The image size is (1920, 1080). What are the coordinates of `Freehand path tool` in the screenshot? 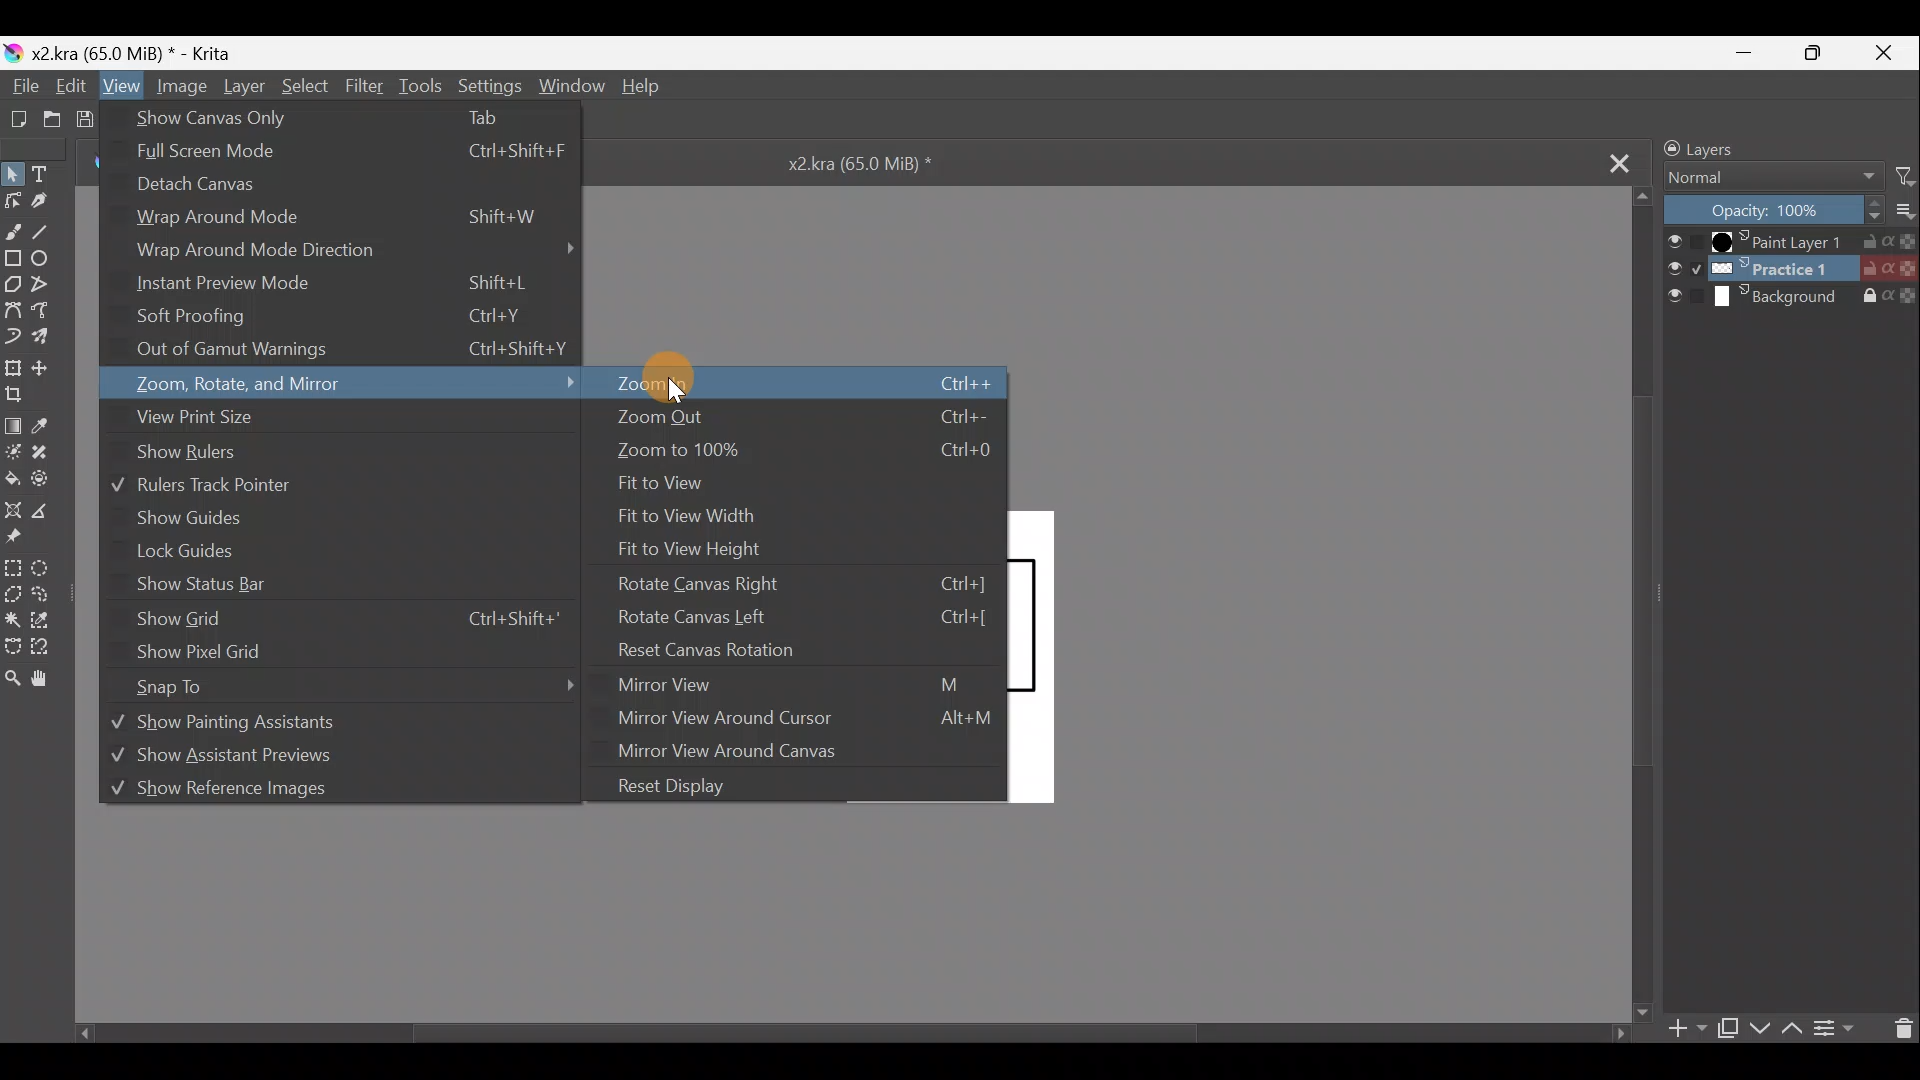 It's located at (50, 310).